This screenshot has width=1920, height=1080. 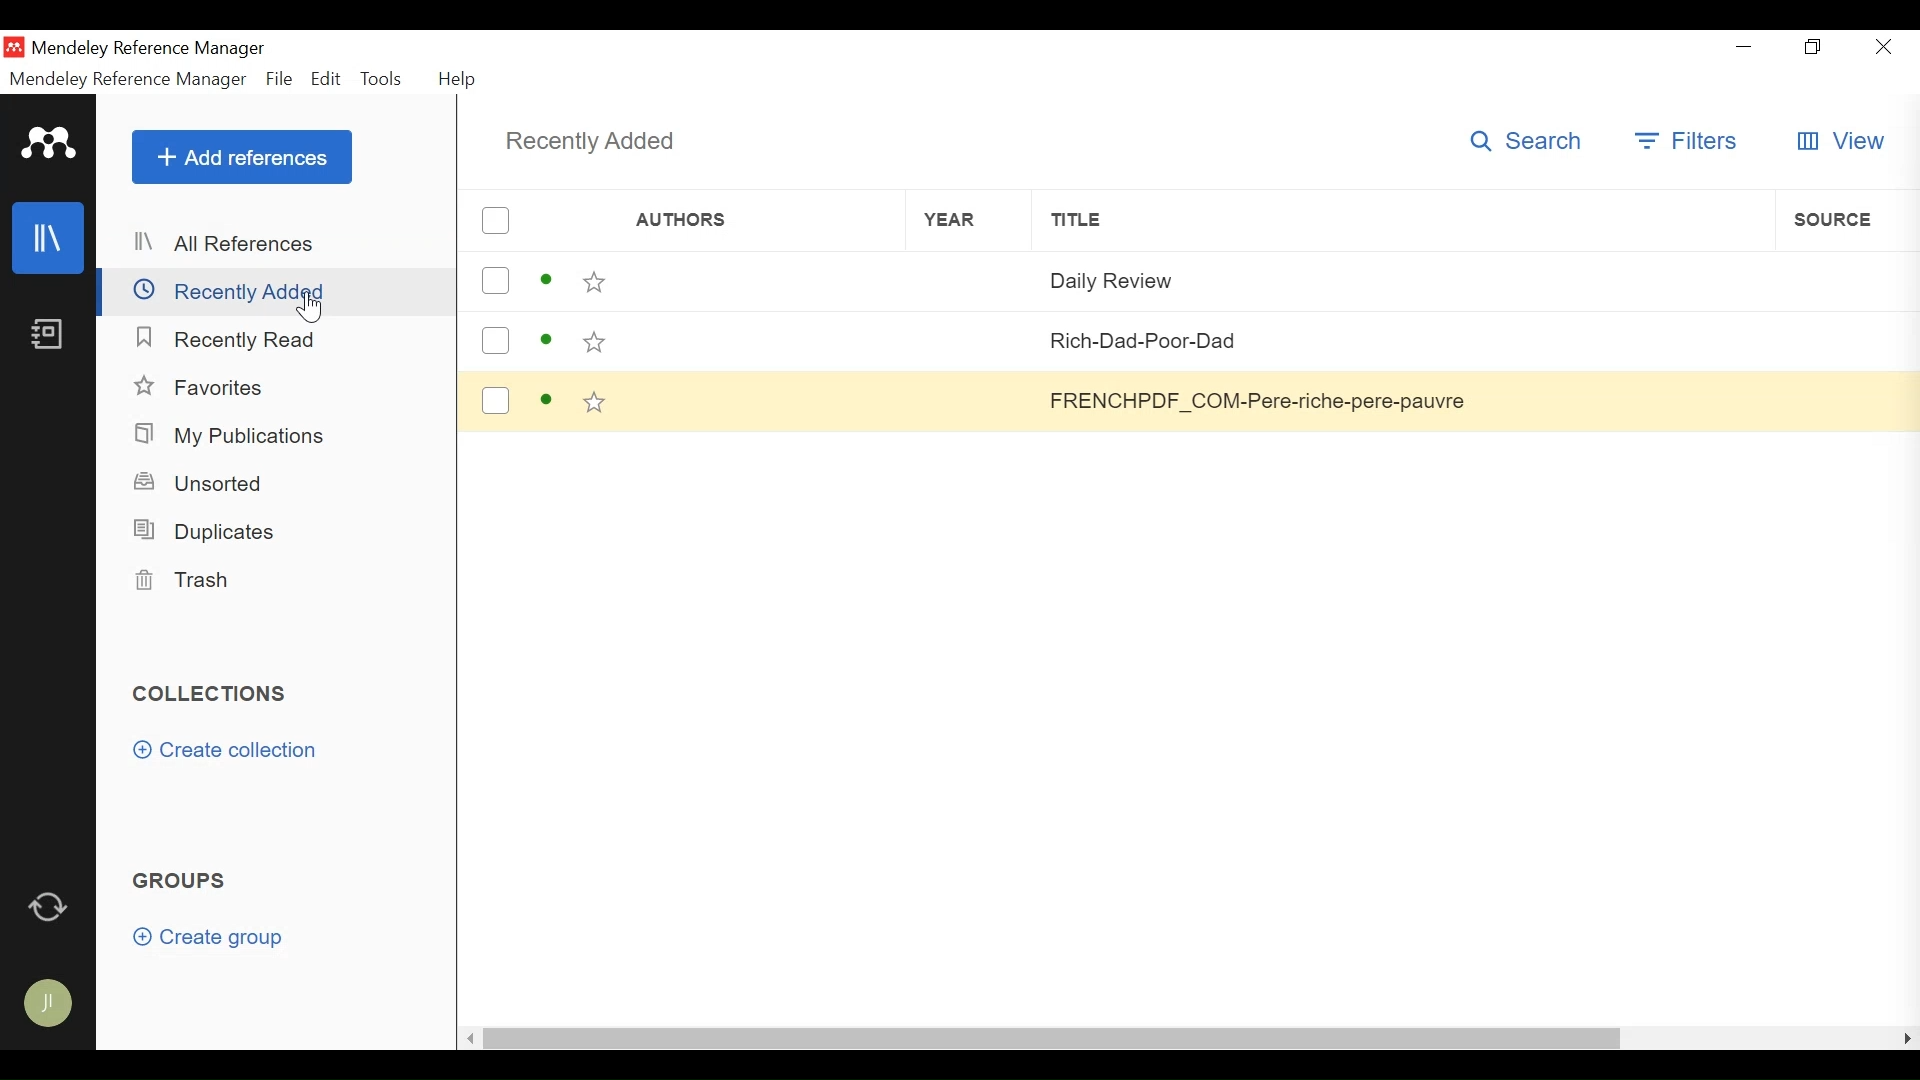 What do you see at coordinates (1527, 141) in the screenshot?
I see `Search ` at bounding box center [1527, 141].